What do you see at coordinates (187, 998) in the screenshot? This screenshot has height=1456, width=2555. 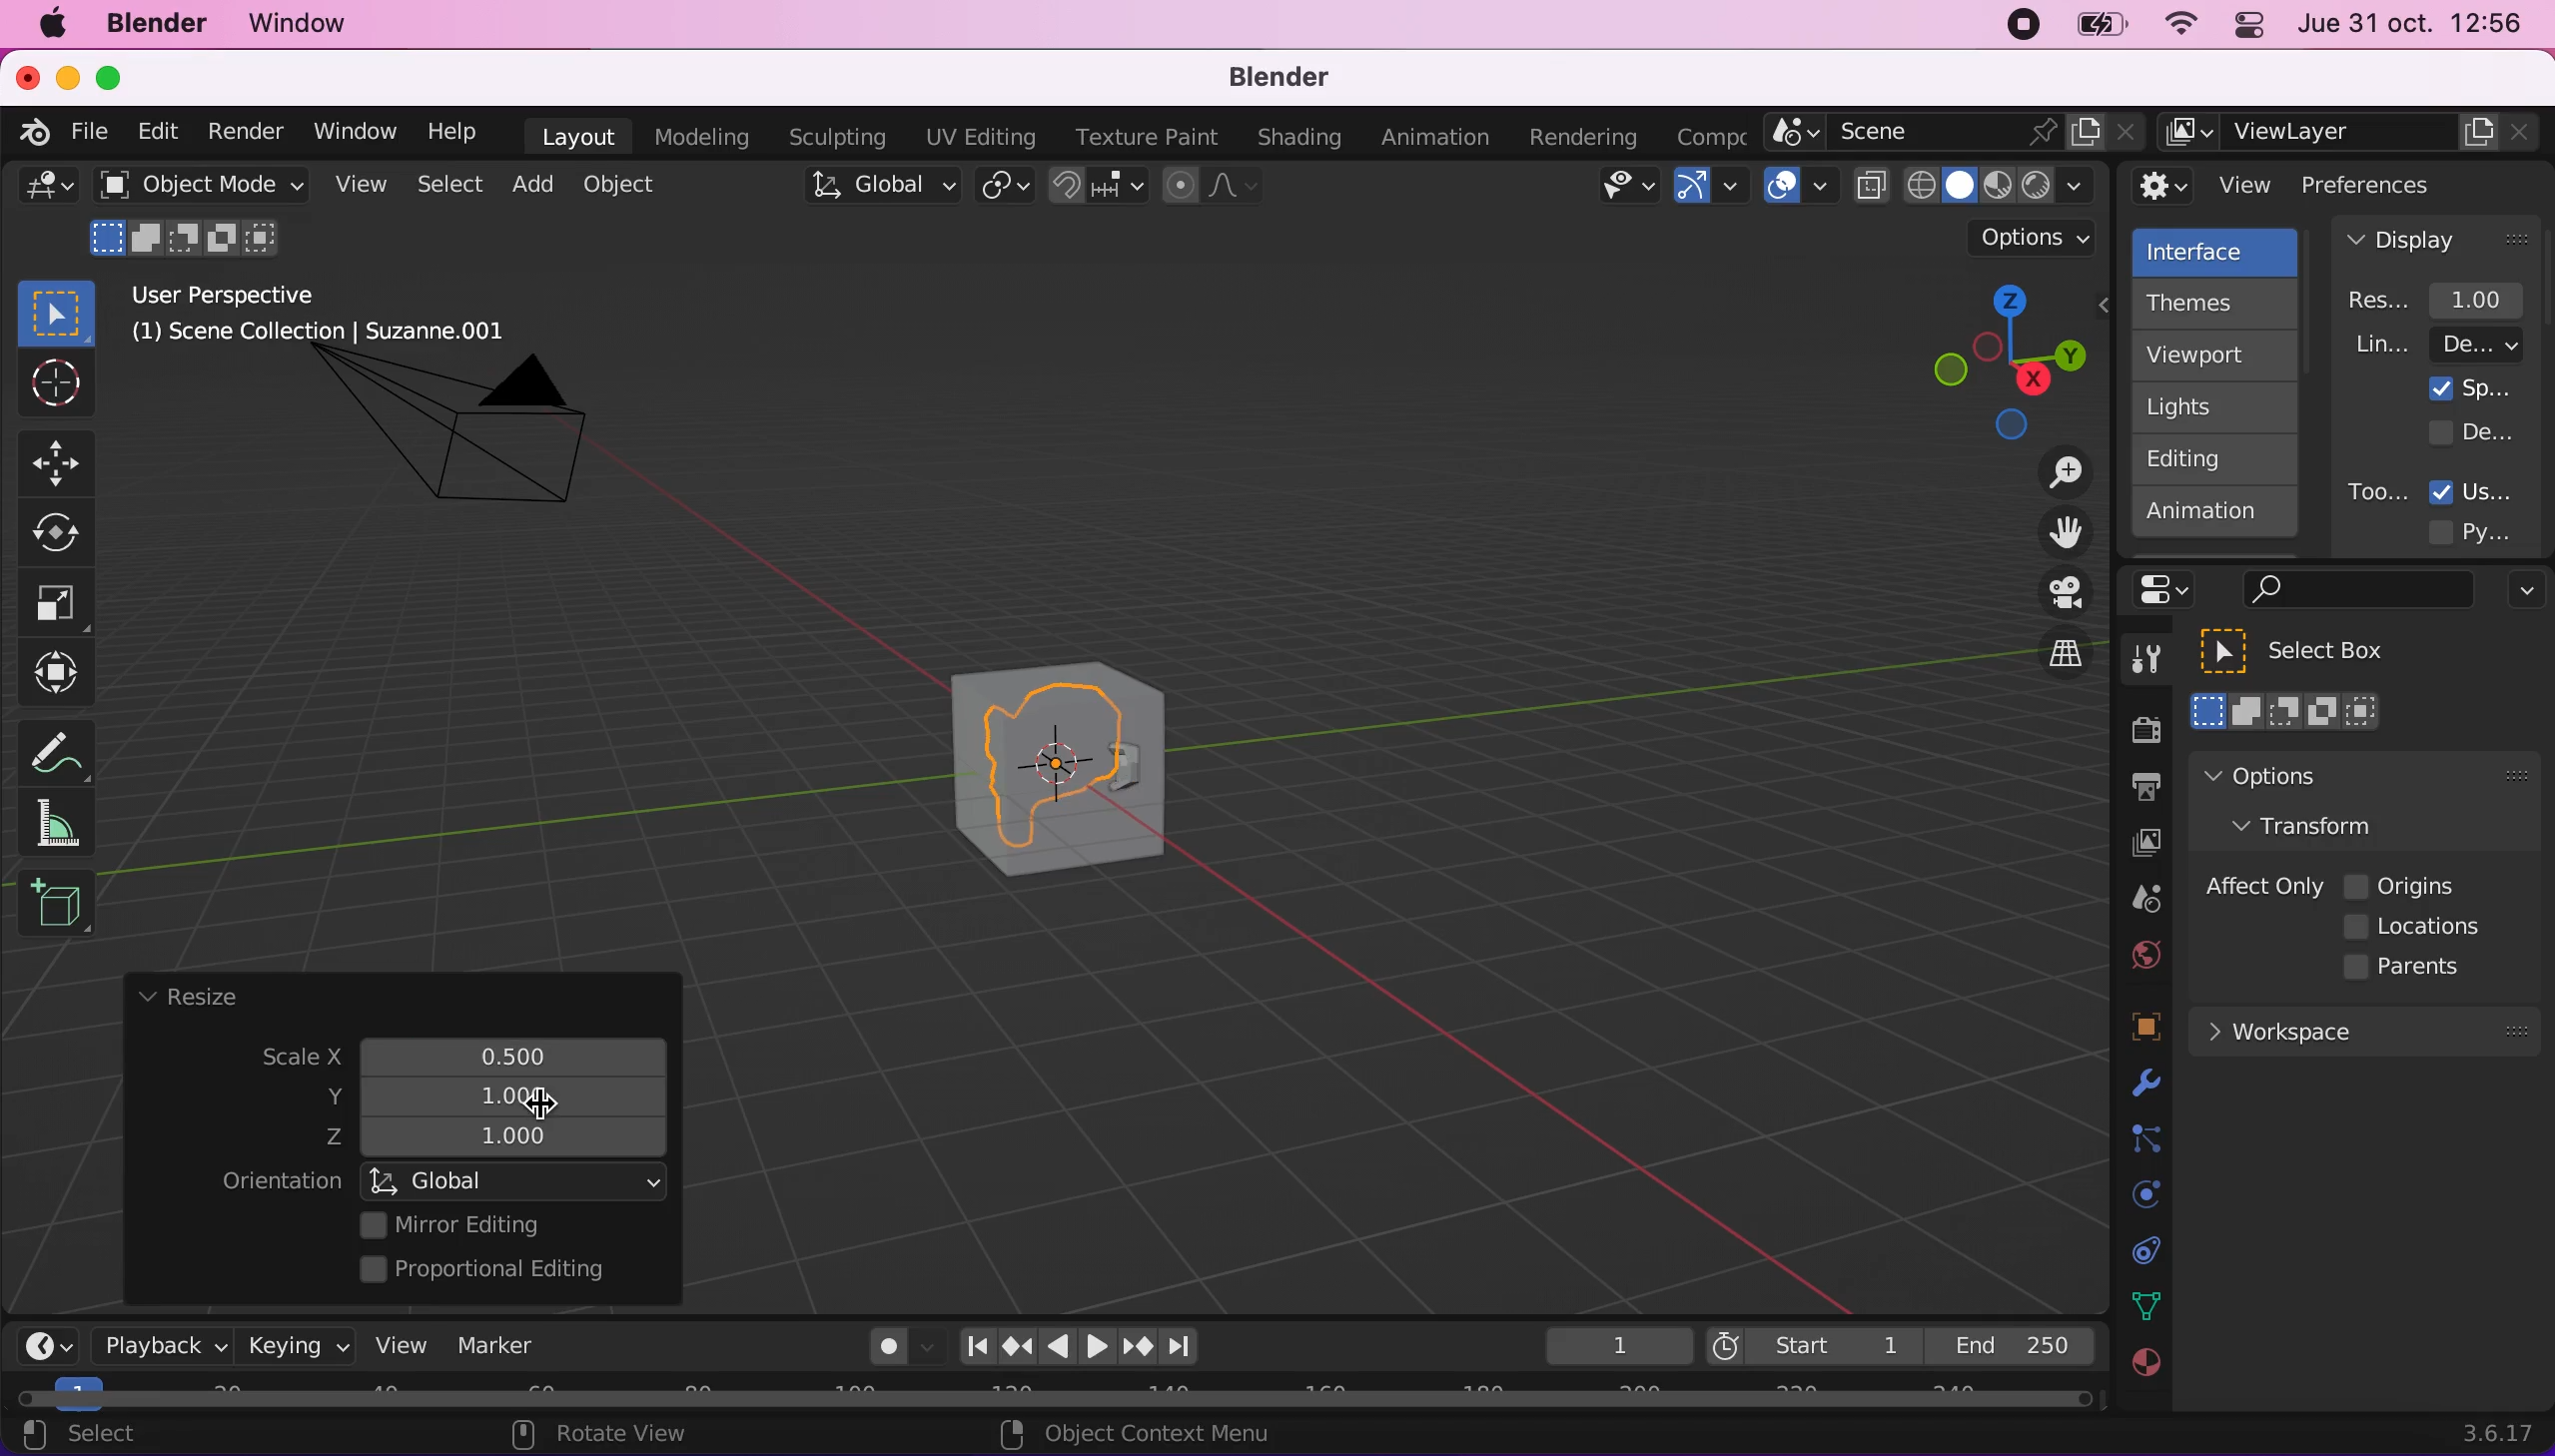 I see `resize` at bounding box center [187, 998].